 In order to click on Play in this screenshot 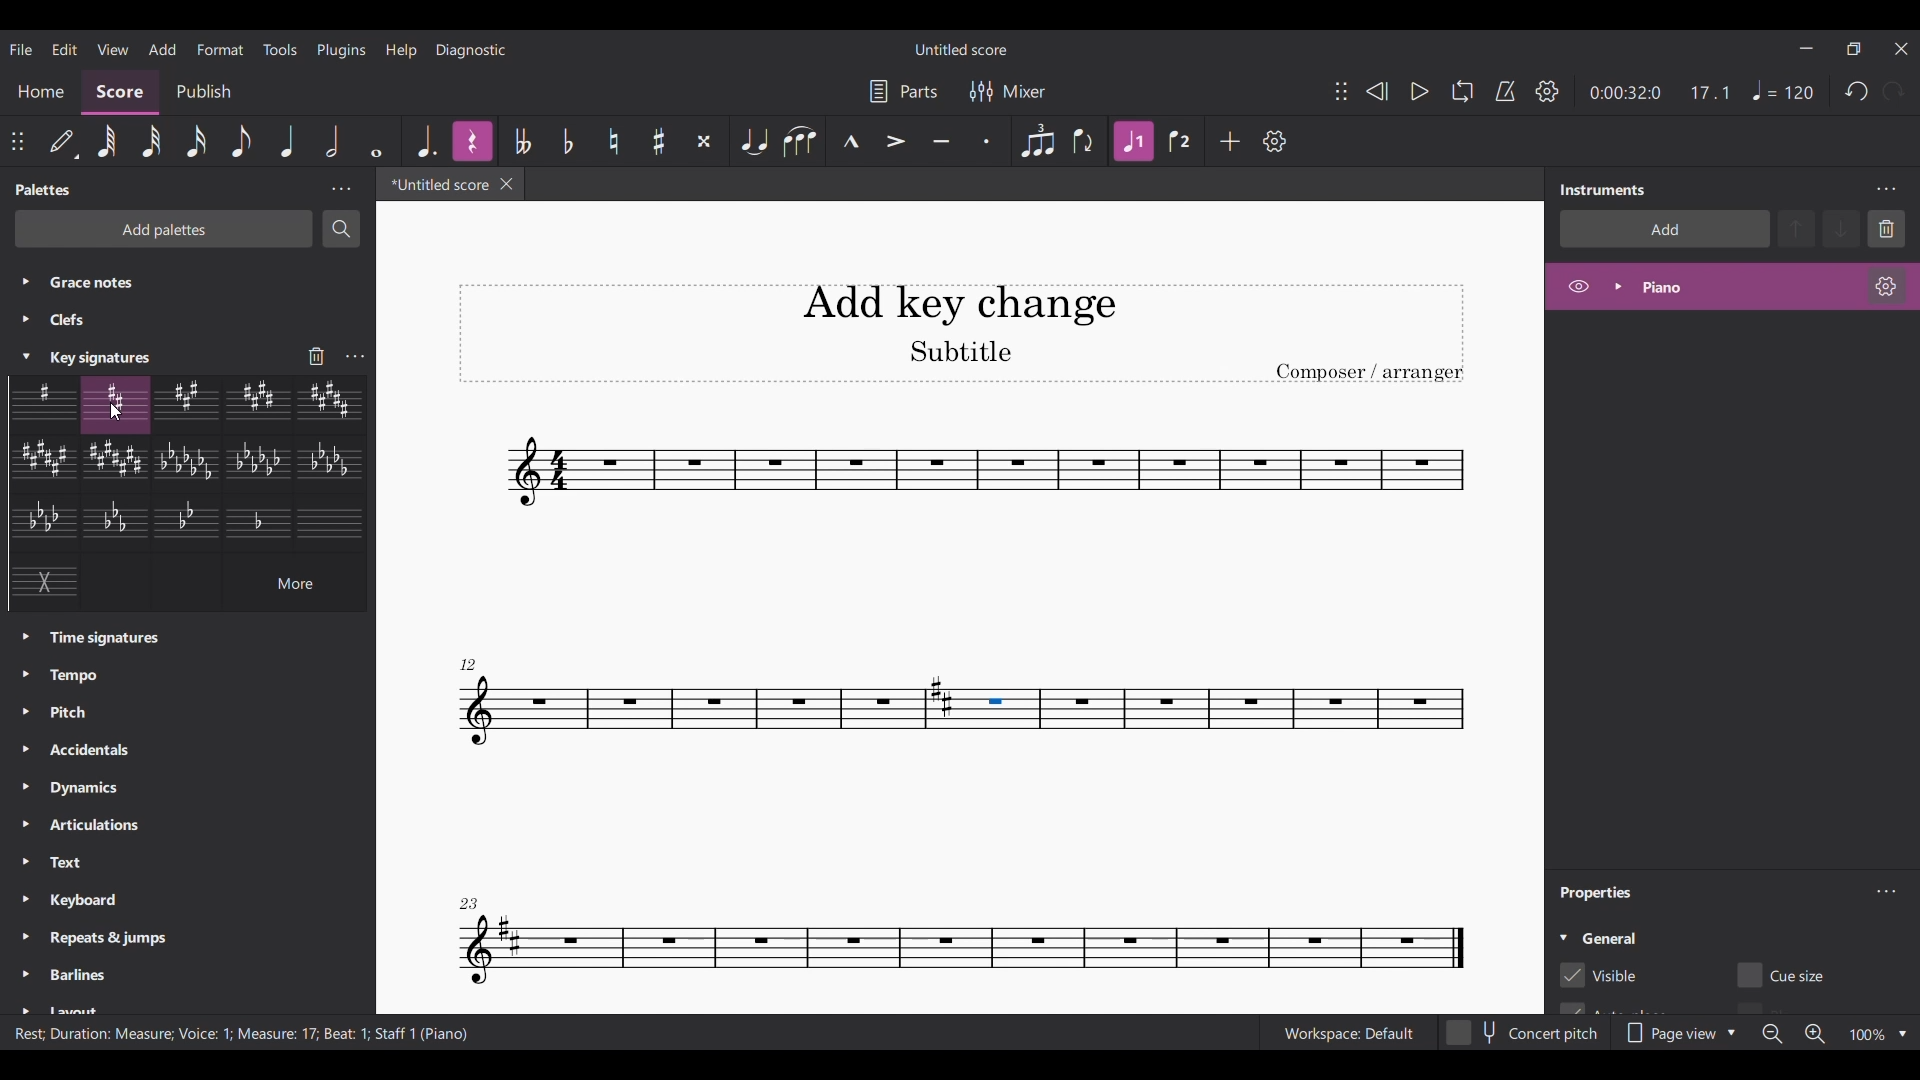, I will do `click(1419, 91)`.